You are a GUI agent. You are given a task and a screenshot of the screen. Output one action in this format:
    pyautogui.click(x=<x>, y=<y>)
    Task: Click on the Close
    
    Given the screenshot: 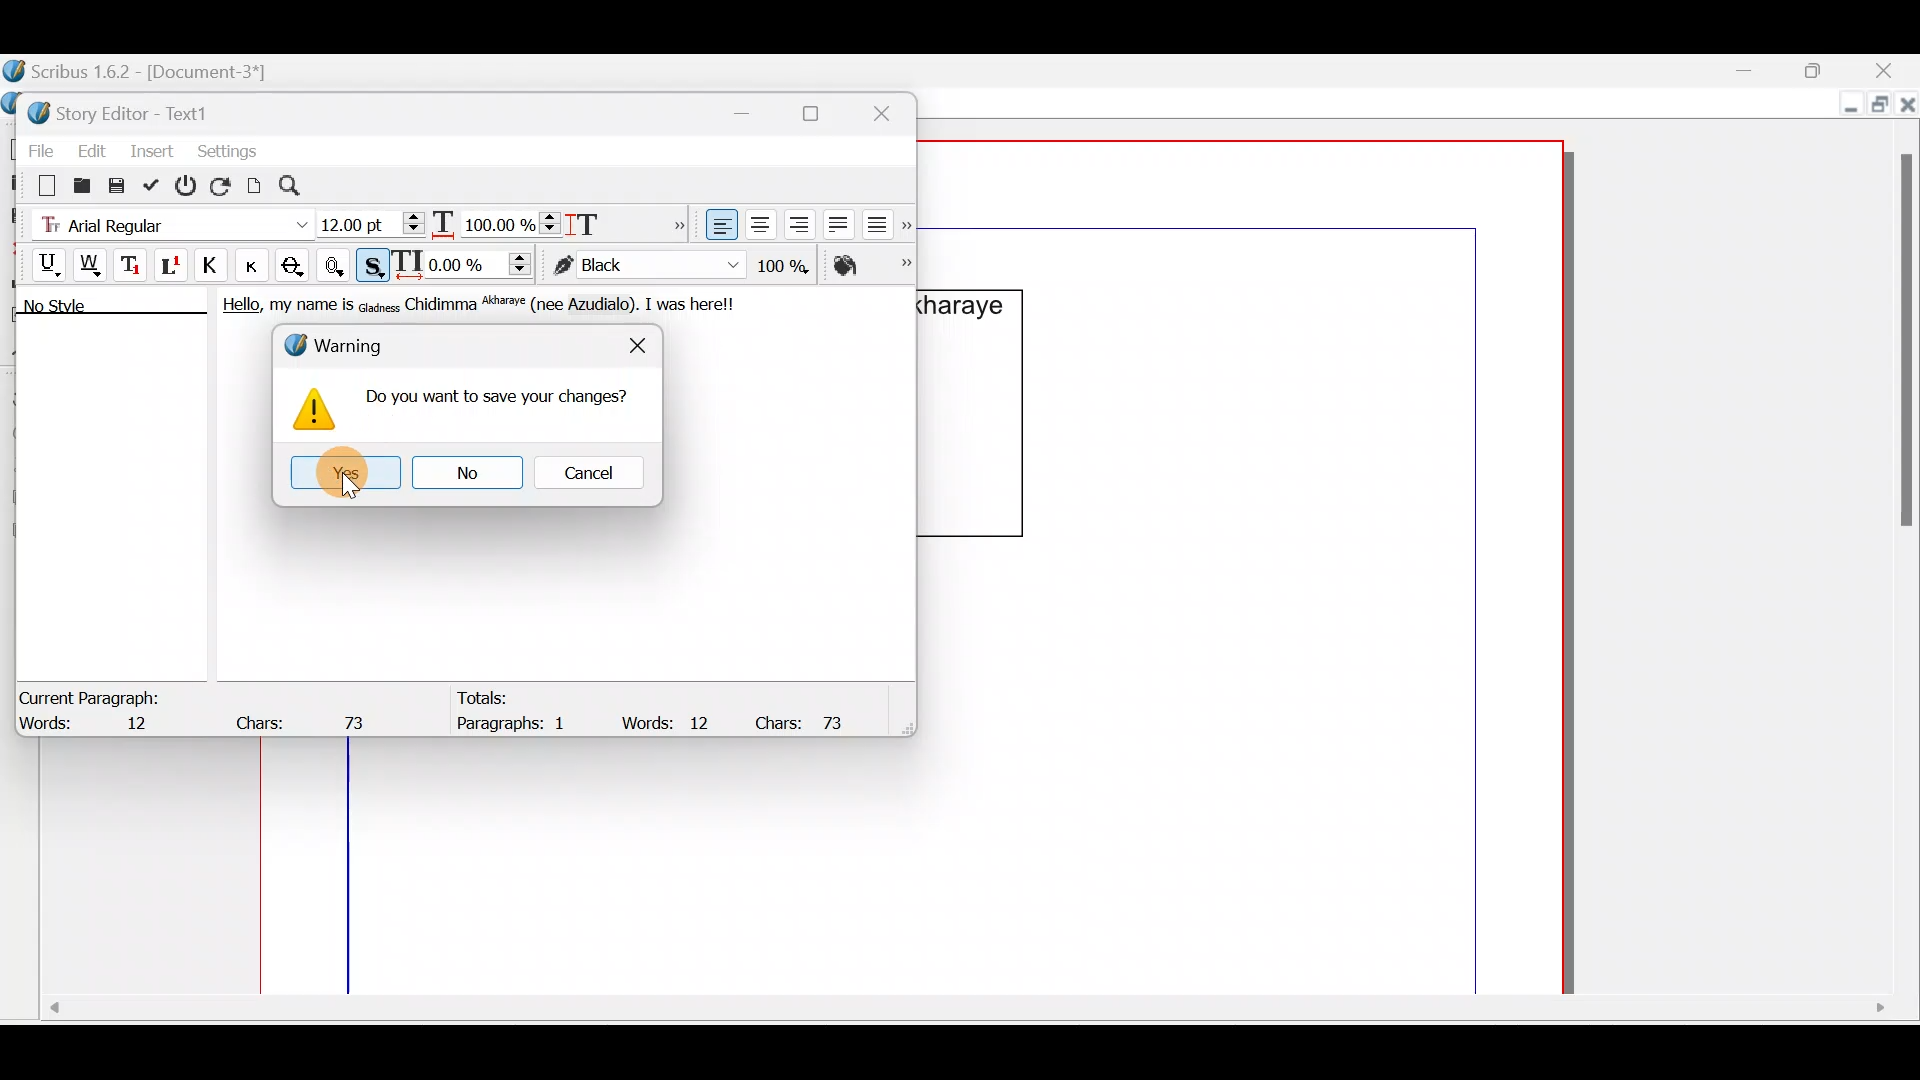 What is the action you would take?
    pyautogui.click(x=890, y=110)
    